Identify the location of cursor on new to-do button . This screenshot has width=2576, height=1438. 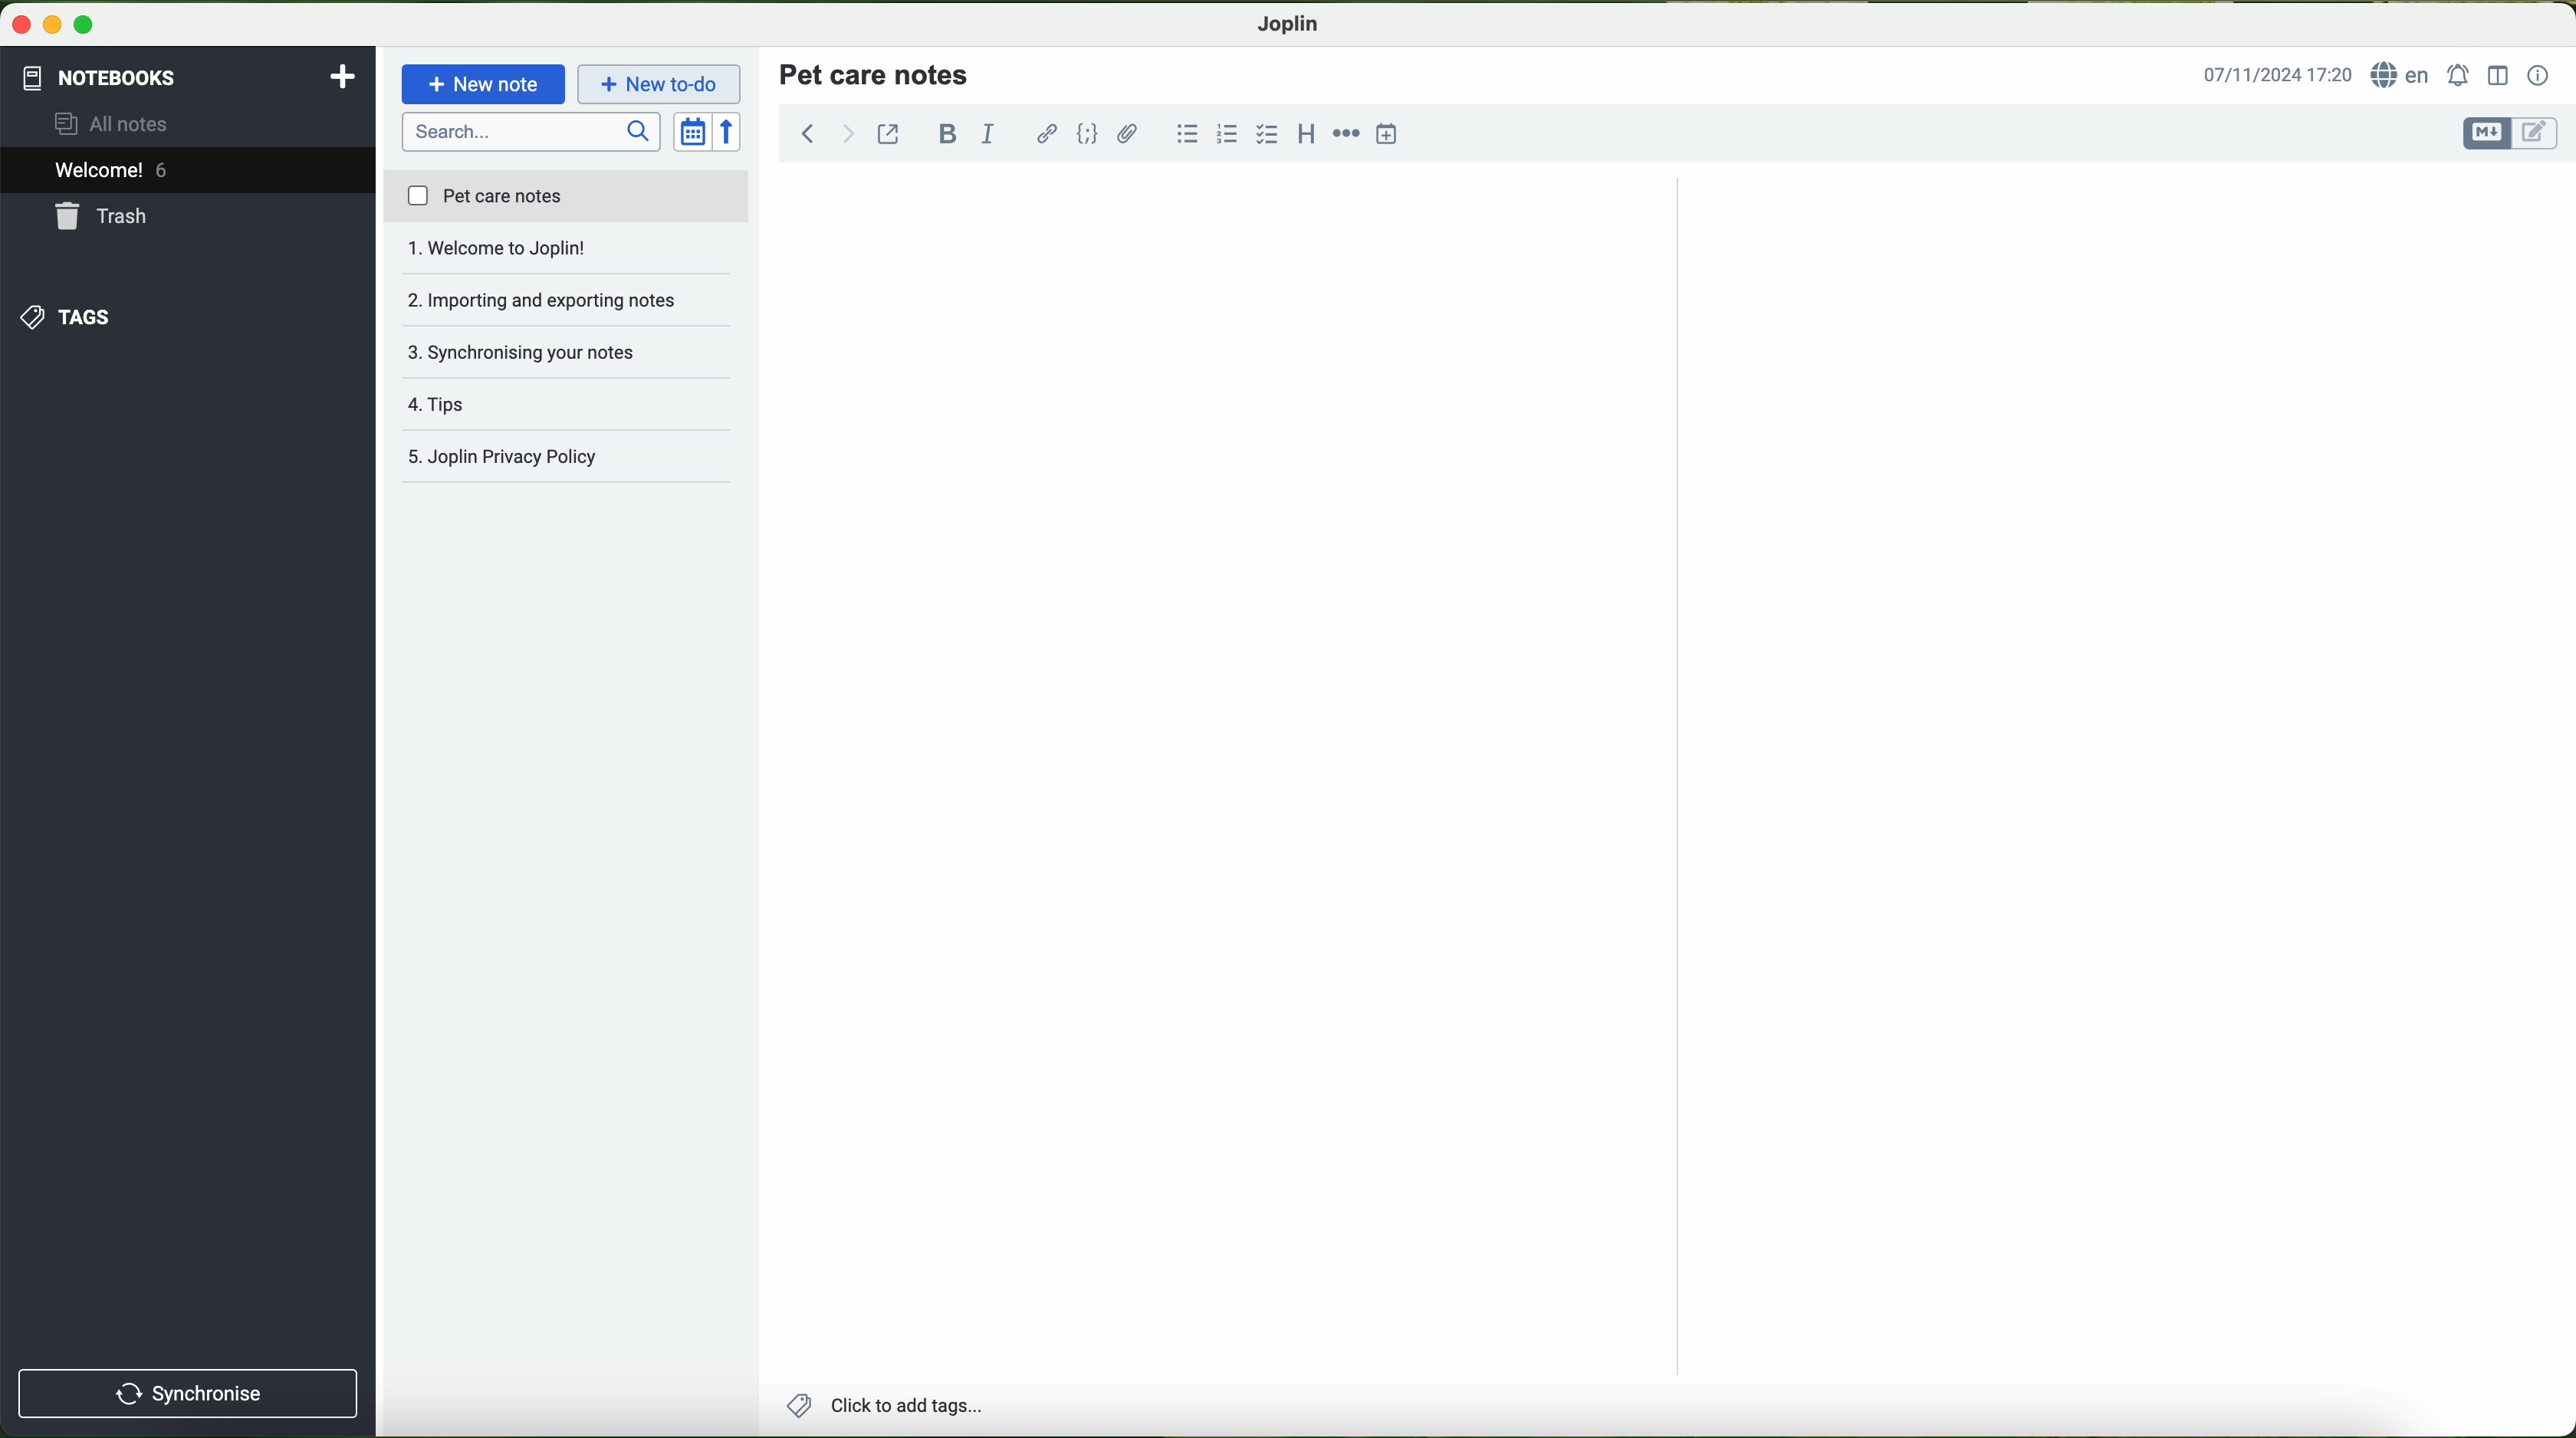
(662, 85).